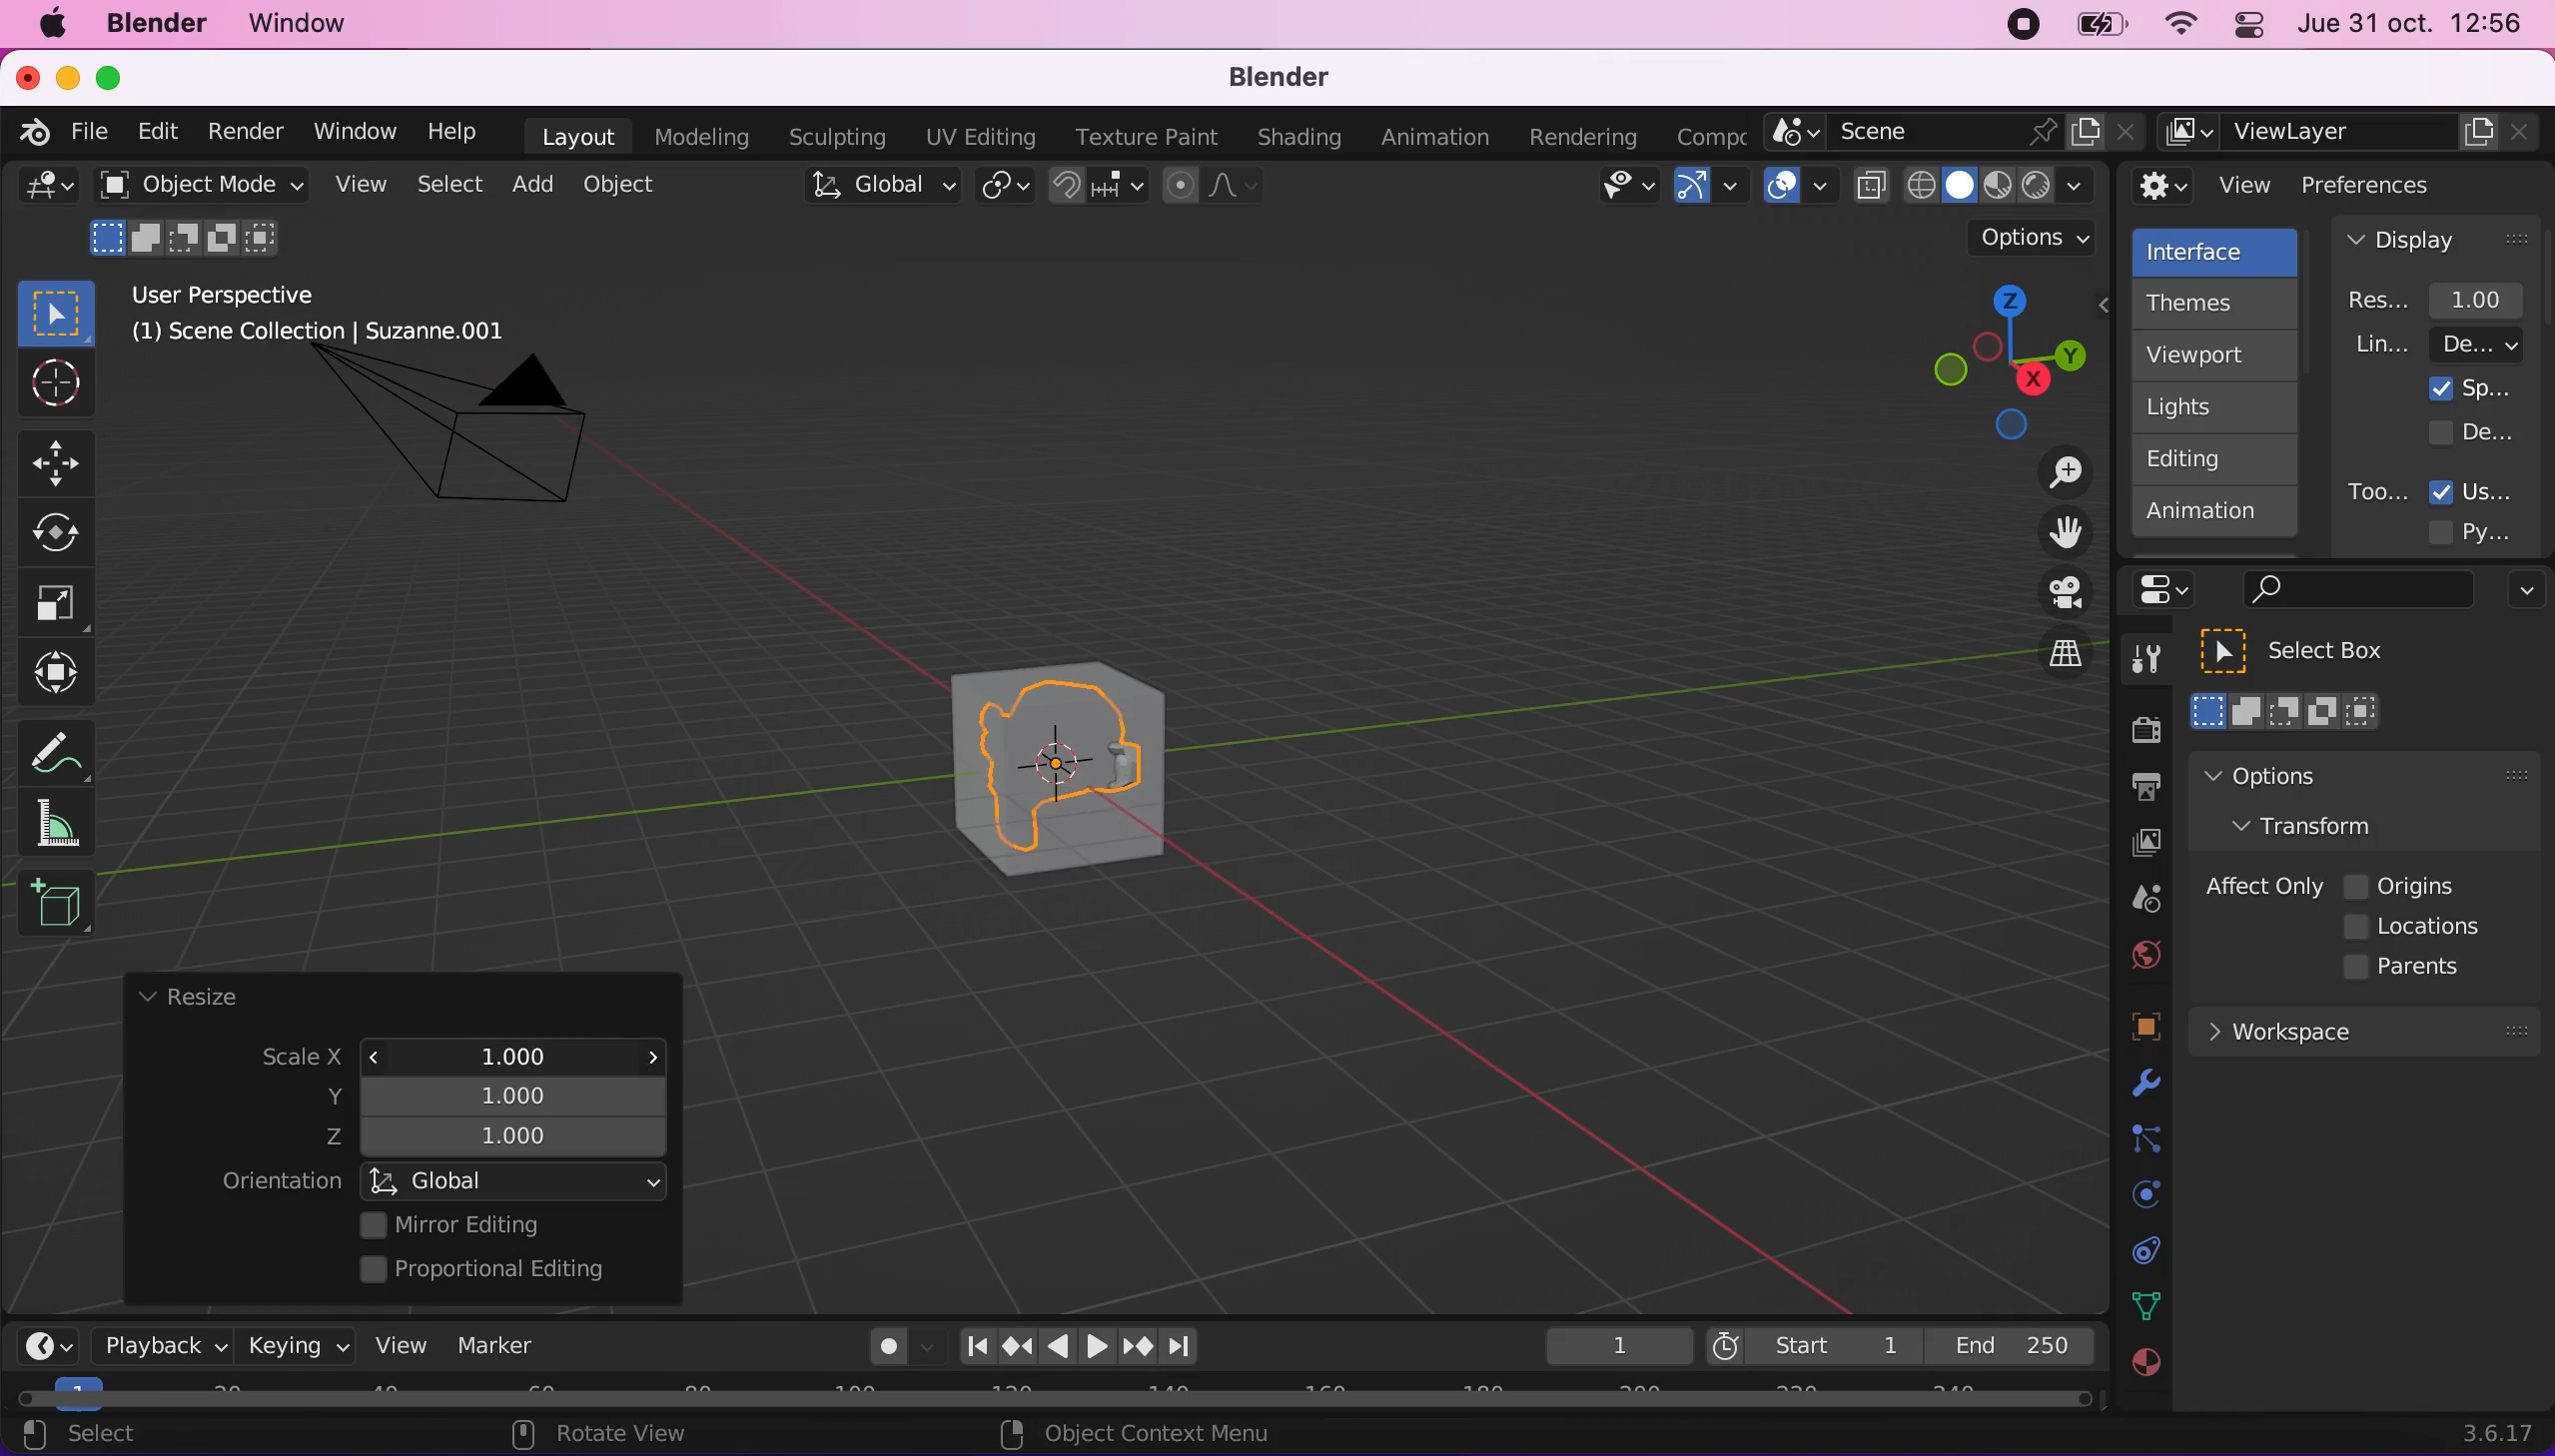 This screenshot has height=1456, width=2555. What do you see at coordinates (152, 131) in the screenshot?
I see `edit` at bounding box center [152, 131].